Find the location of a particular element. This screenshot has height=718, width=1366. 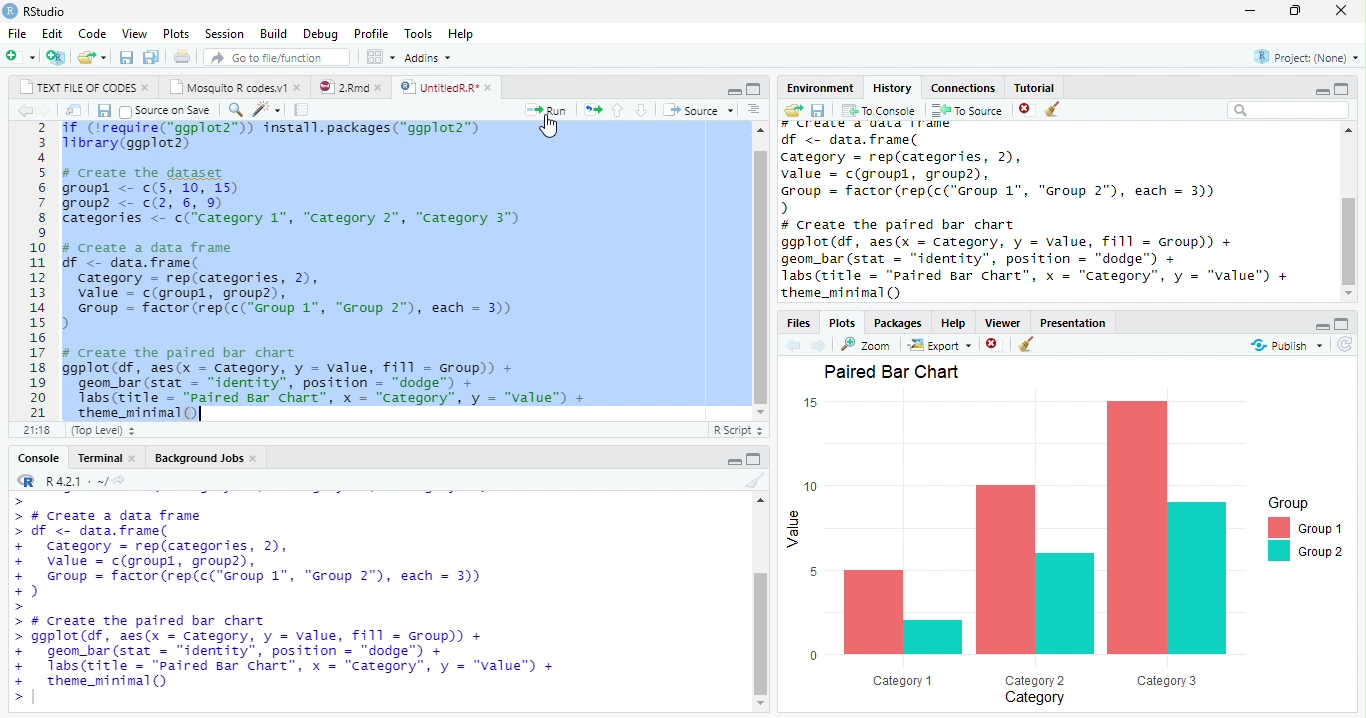

source on save is located at coordinates (165, 110).